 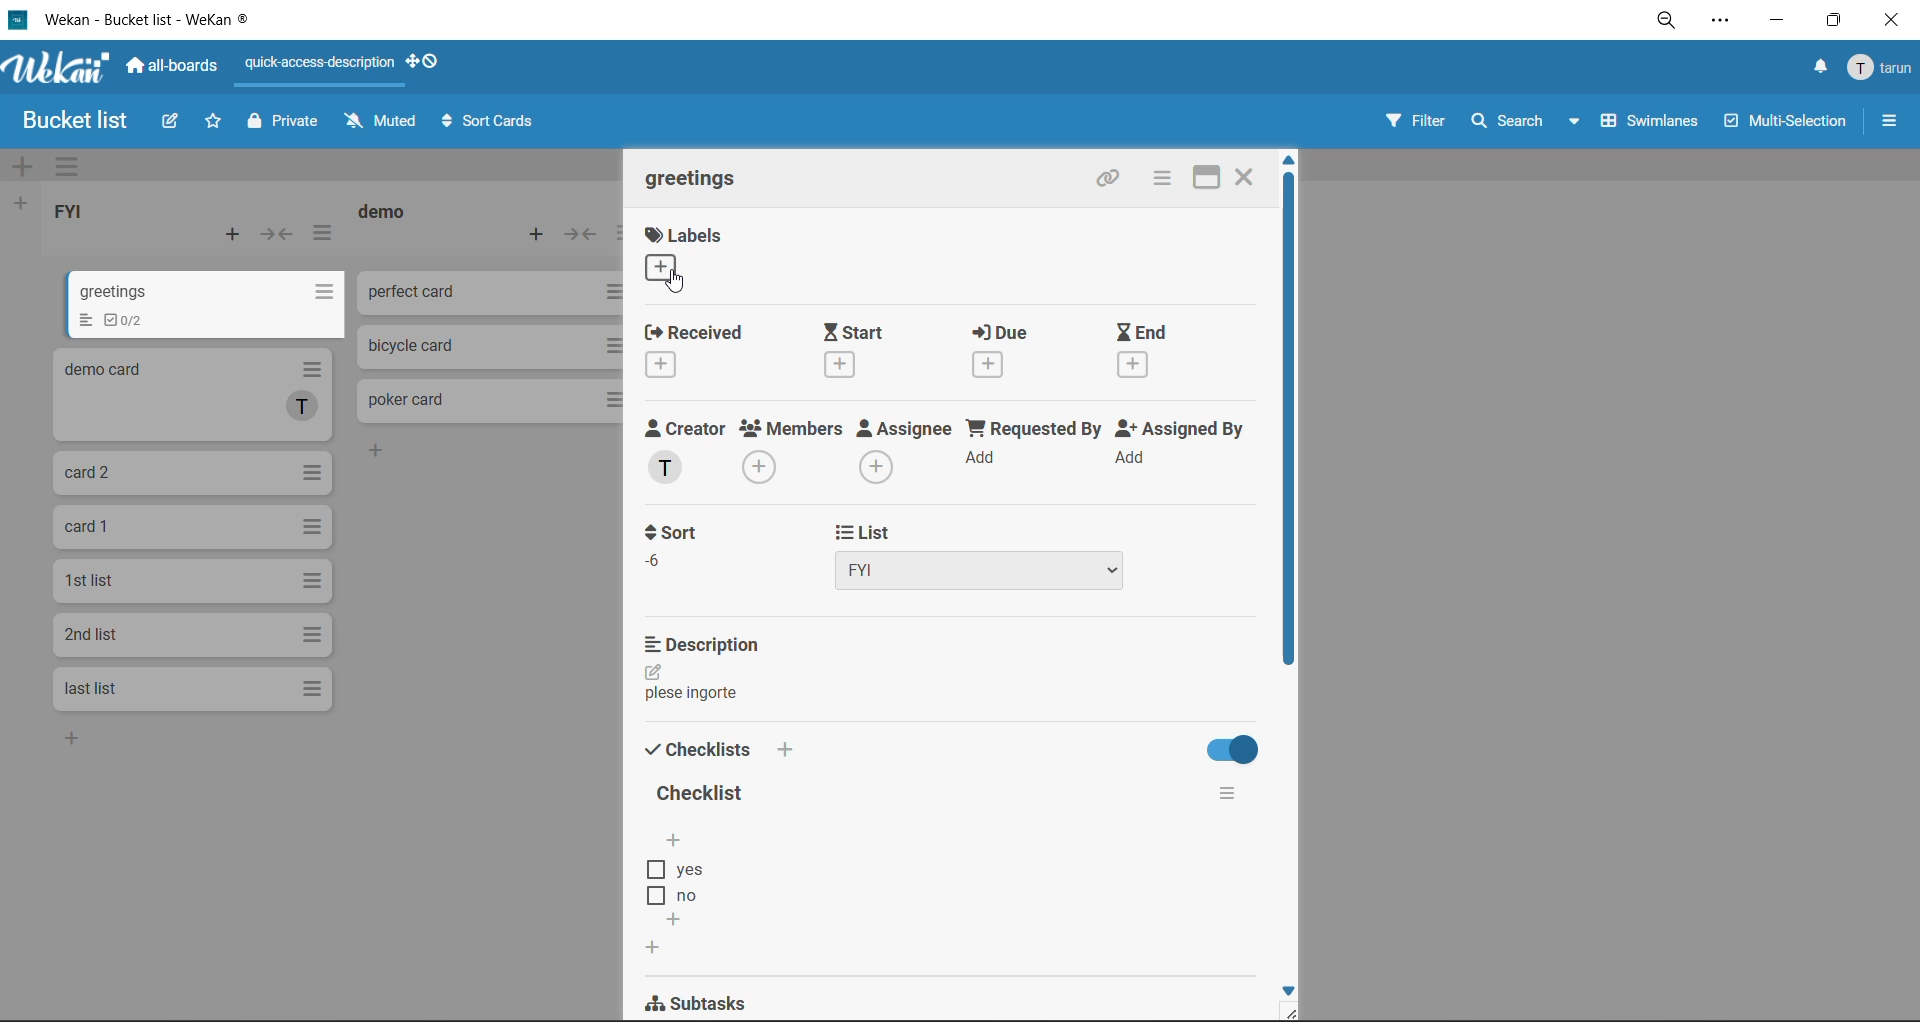 I want to click on filter, so click(x=1415, y=128).